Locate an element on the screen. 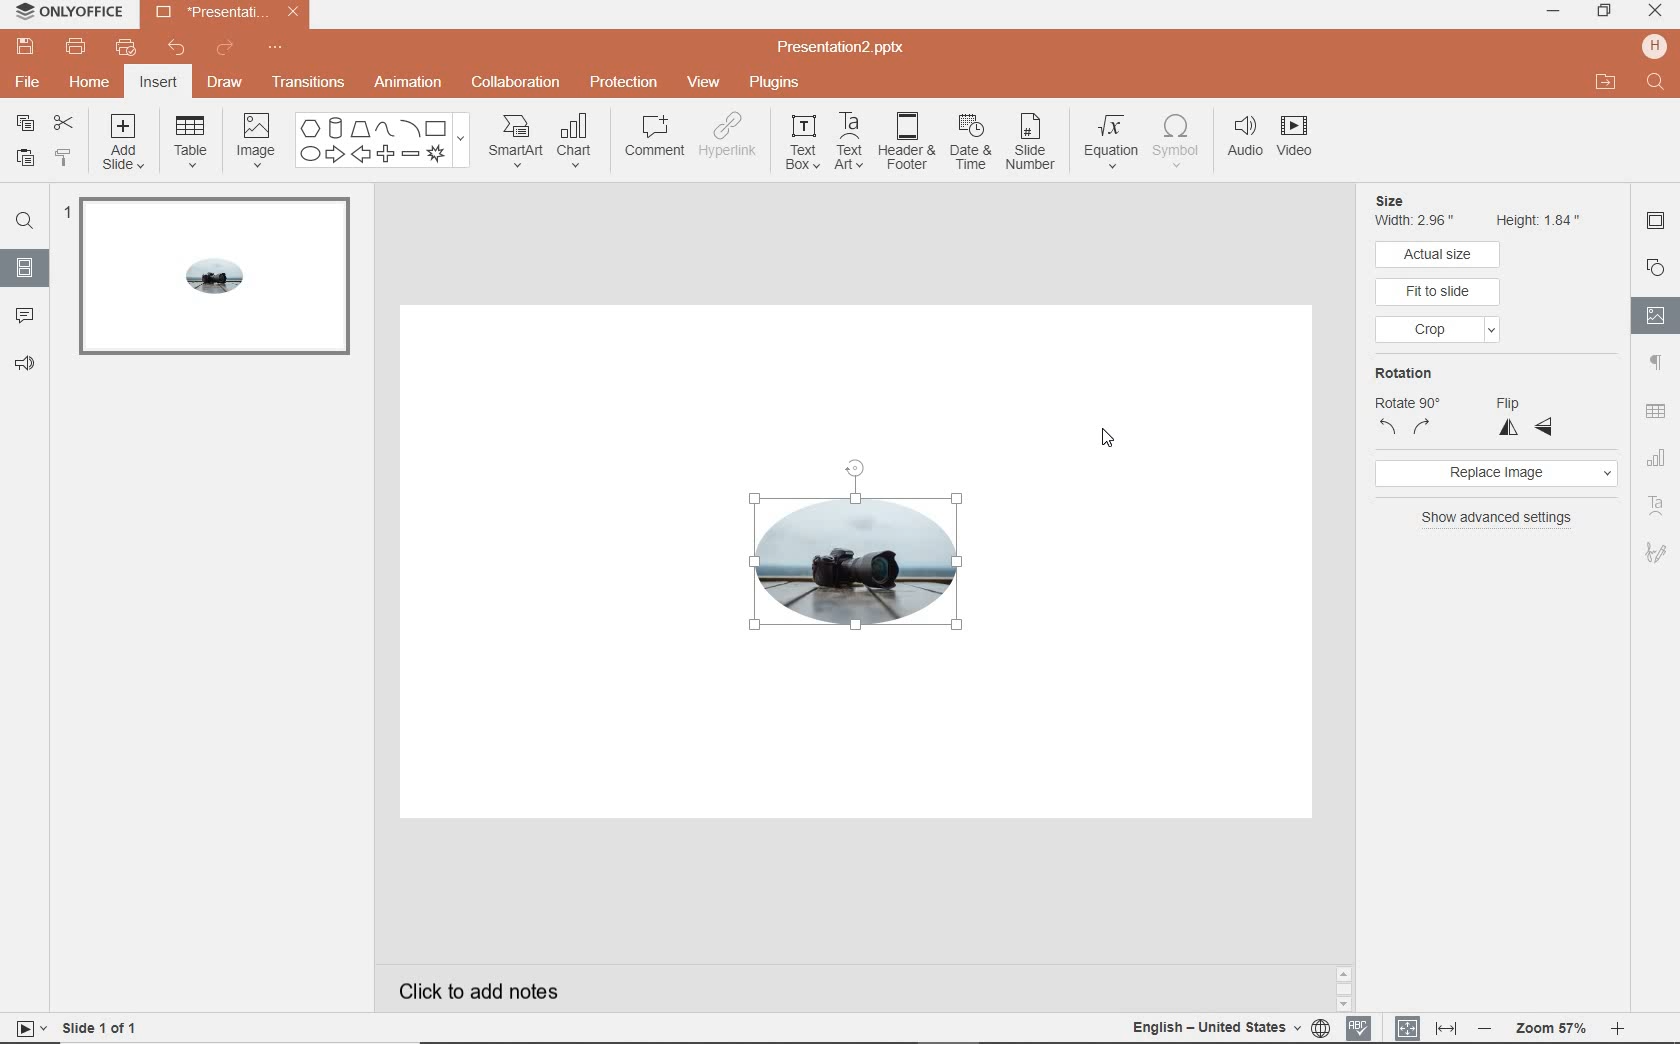  flip is located at coordinates (1525, 413).